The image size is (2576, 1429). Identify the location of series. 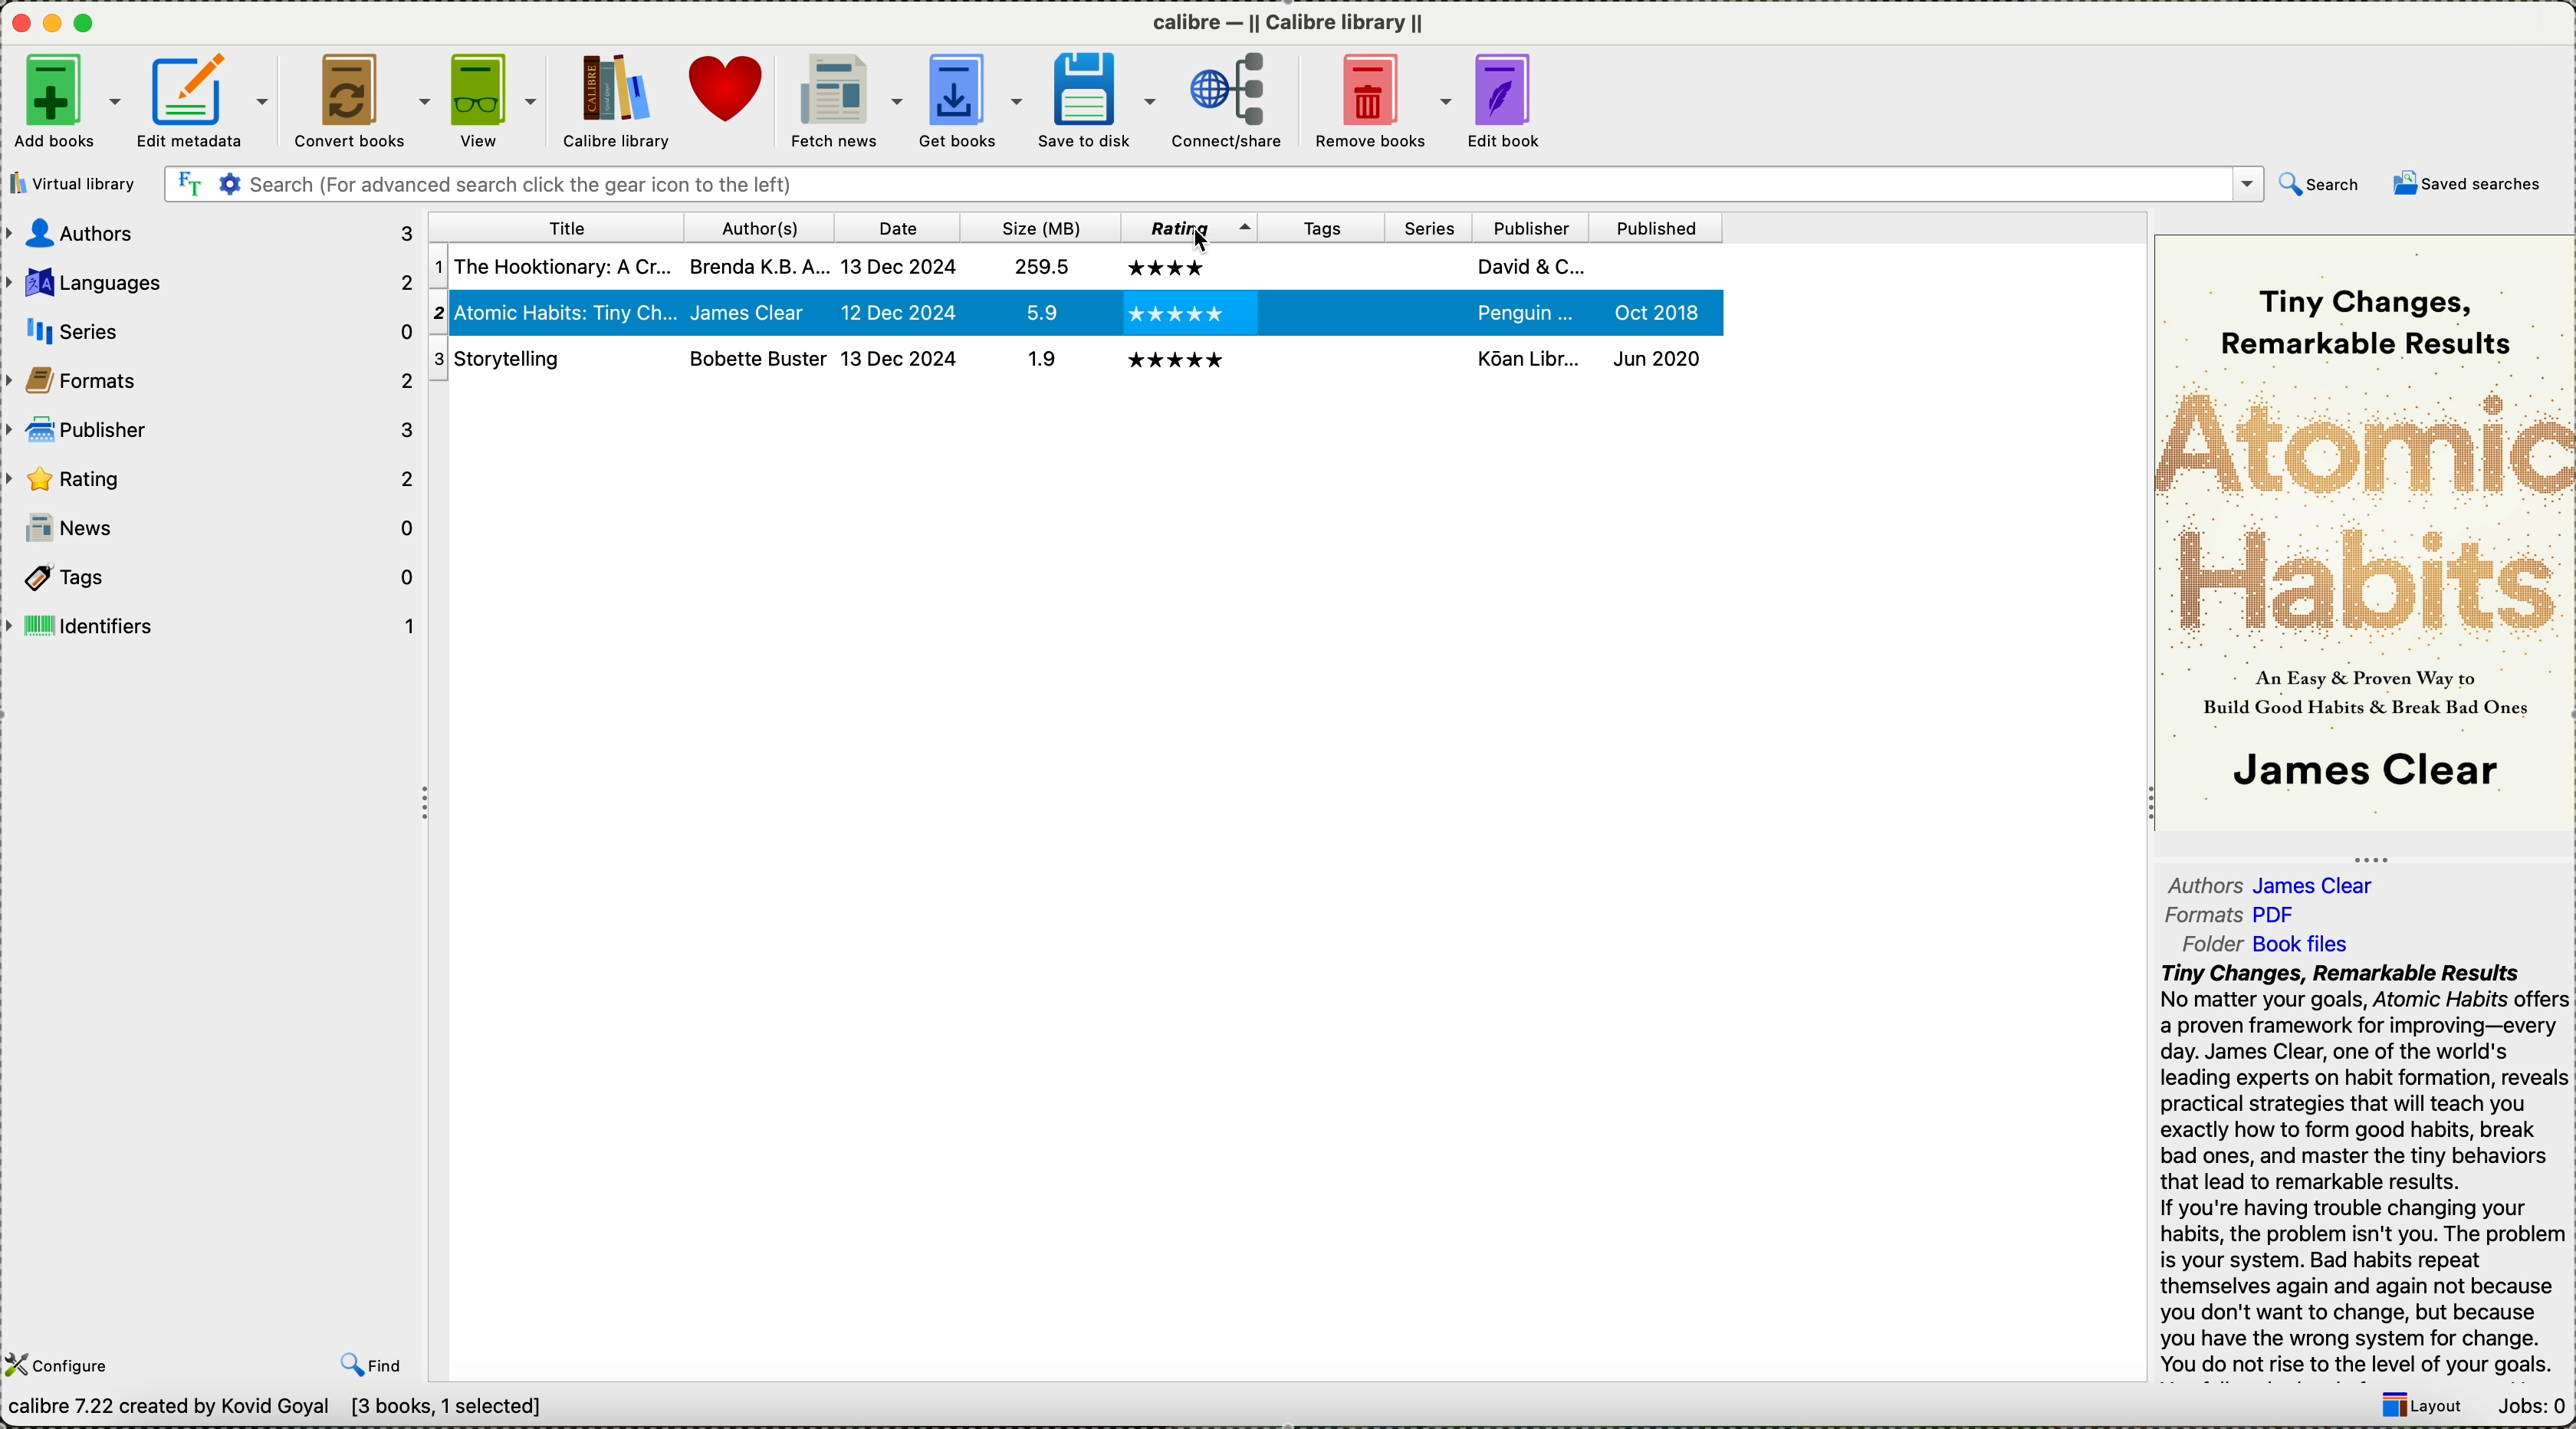
(1431, 228).